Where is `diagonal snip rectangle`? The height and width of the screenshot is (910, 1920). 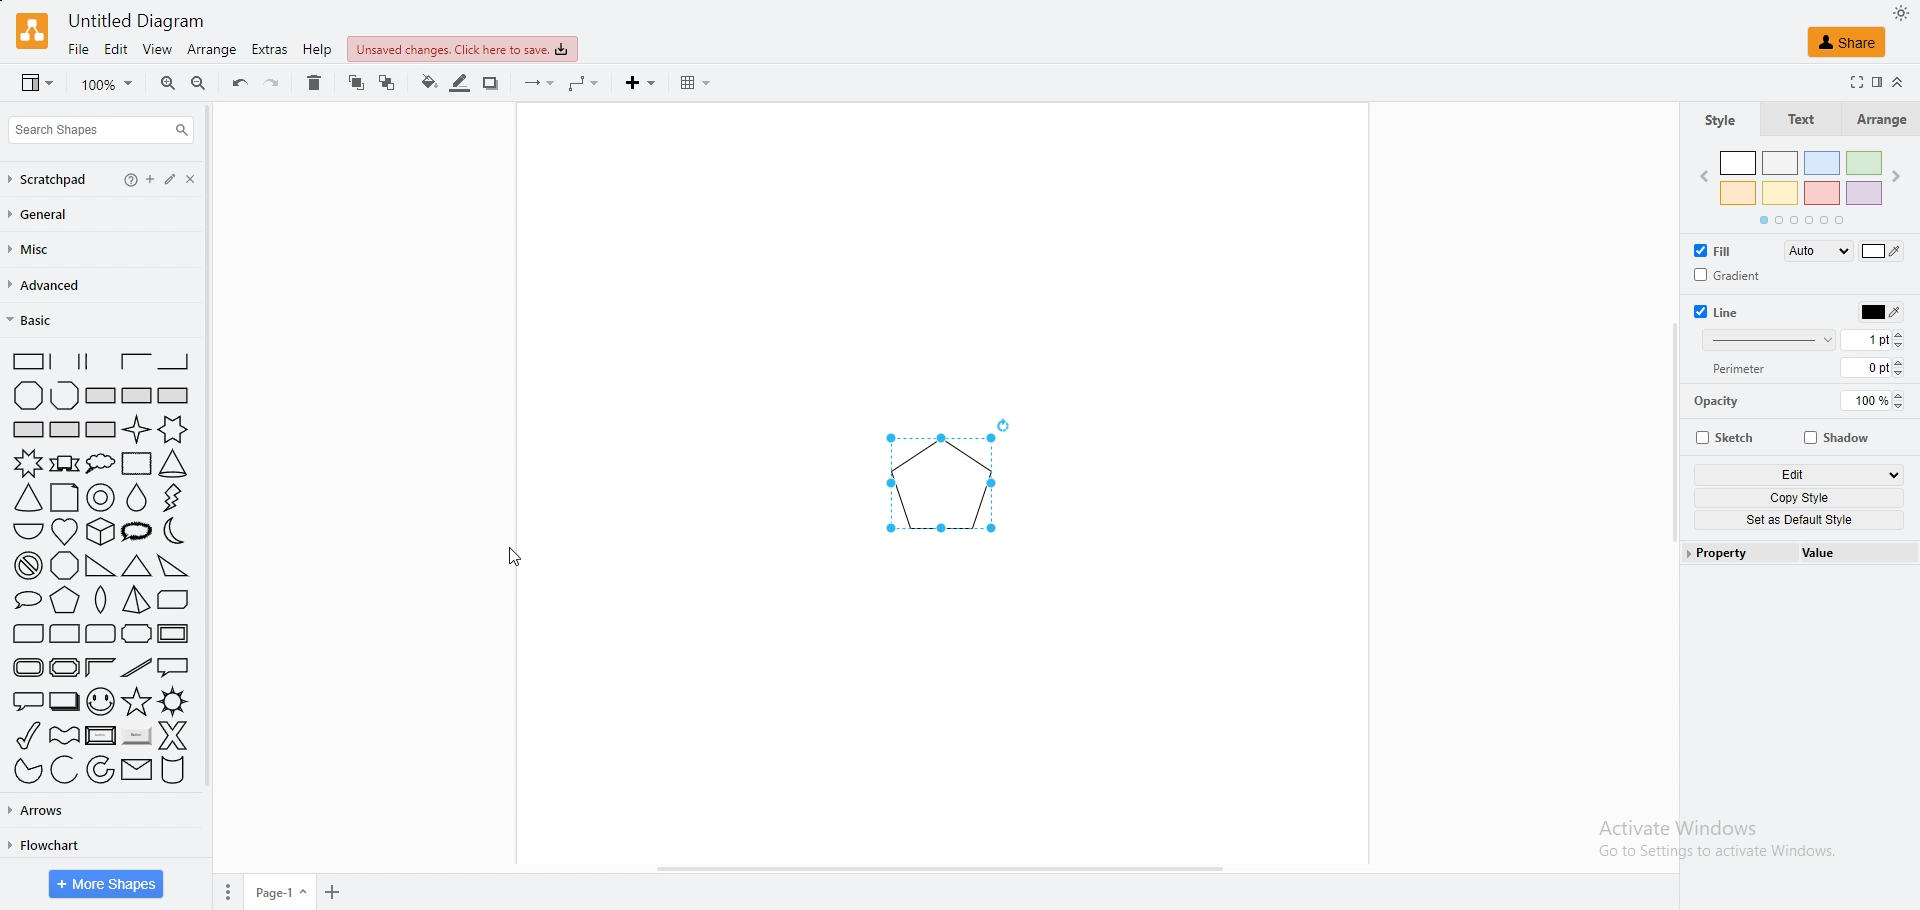 diagonal snip rectangle is located at coordinates (174, 601).